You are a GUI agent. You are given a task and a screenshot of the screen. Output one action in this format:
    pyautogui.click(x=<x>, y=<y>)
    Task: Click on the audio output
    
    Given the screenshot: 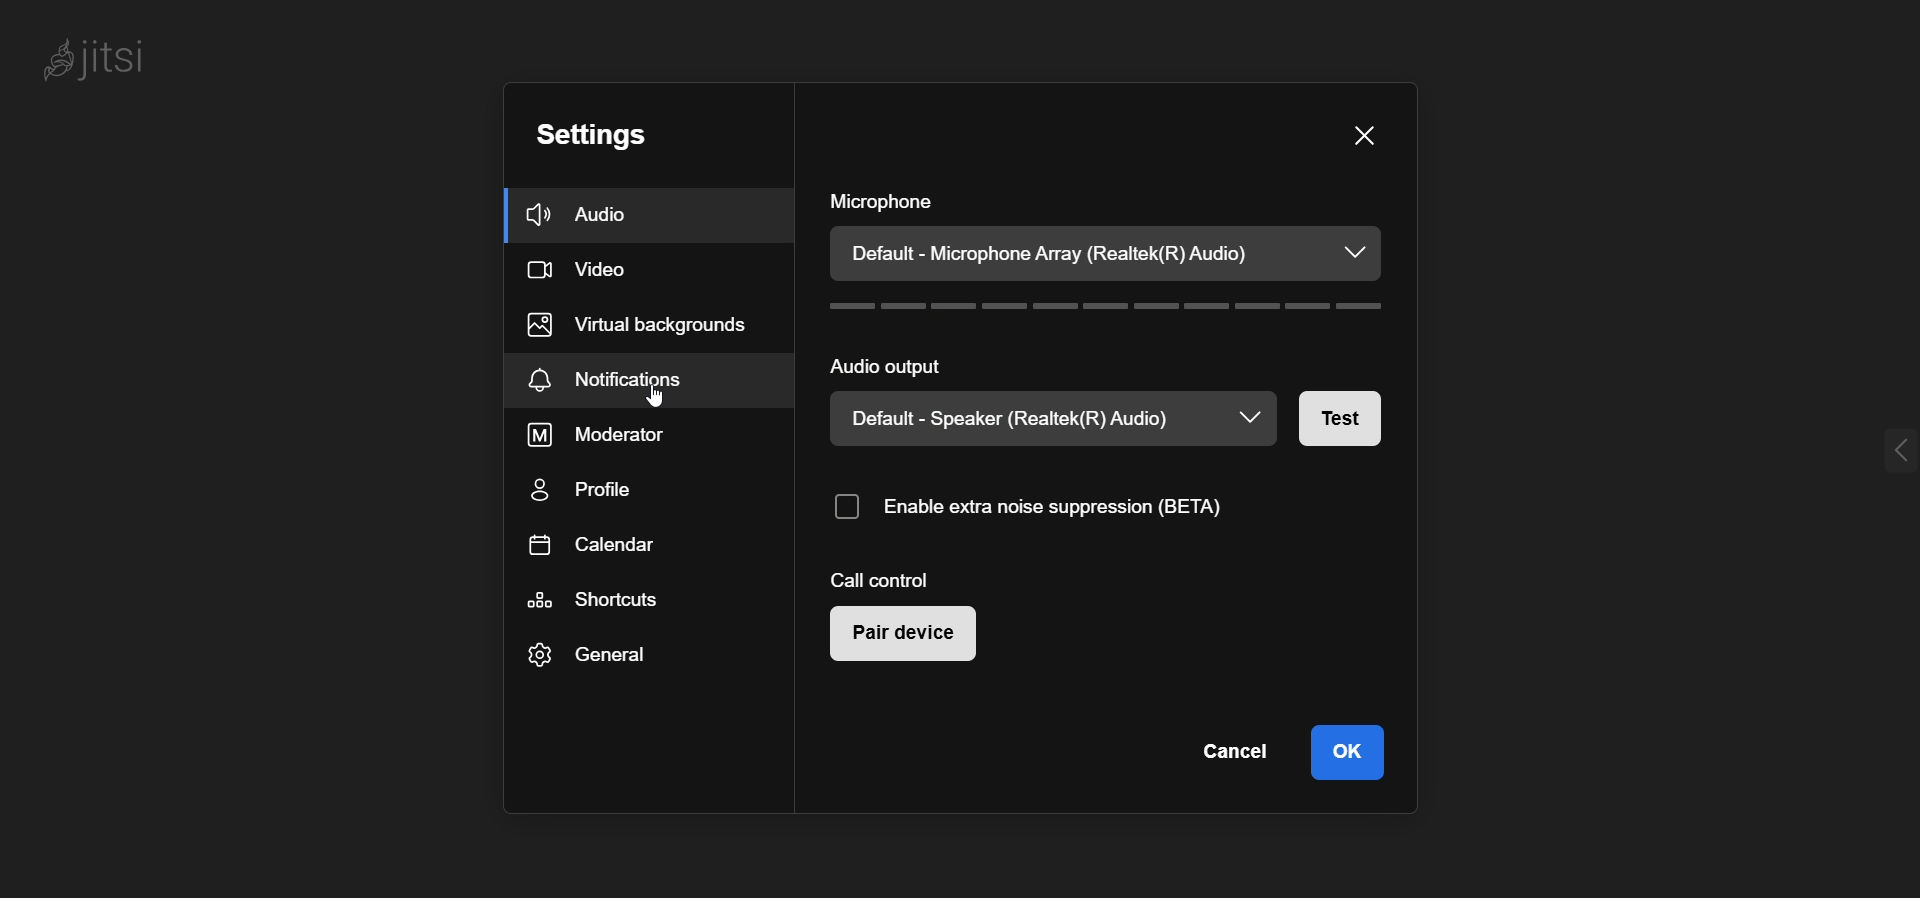 What is the action you would take?
    pyautogui.click(x=892, y=367)
    